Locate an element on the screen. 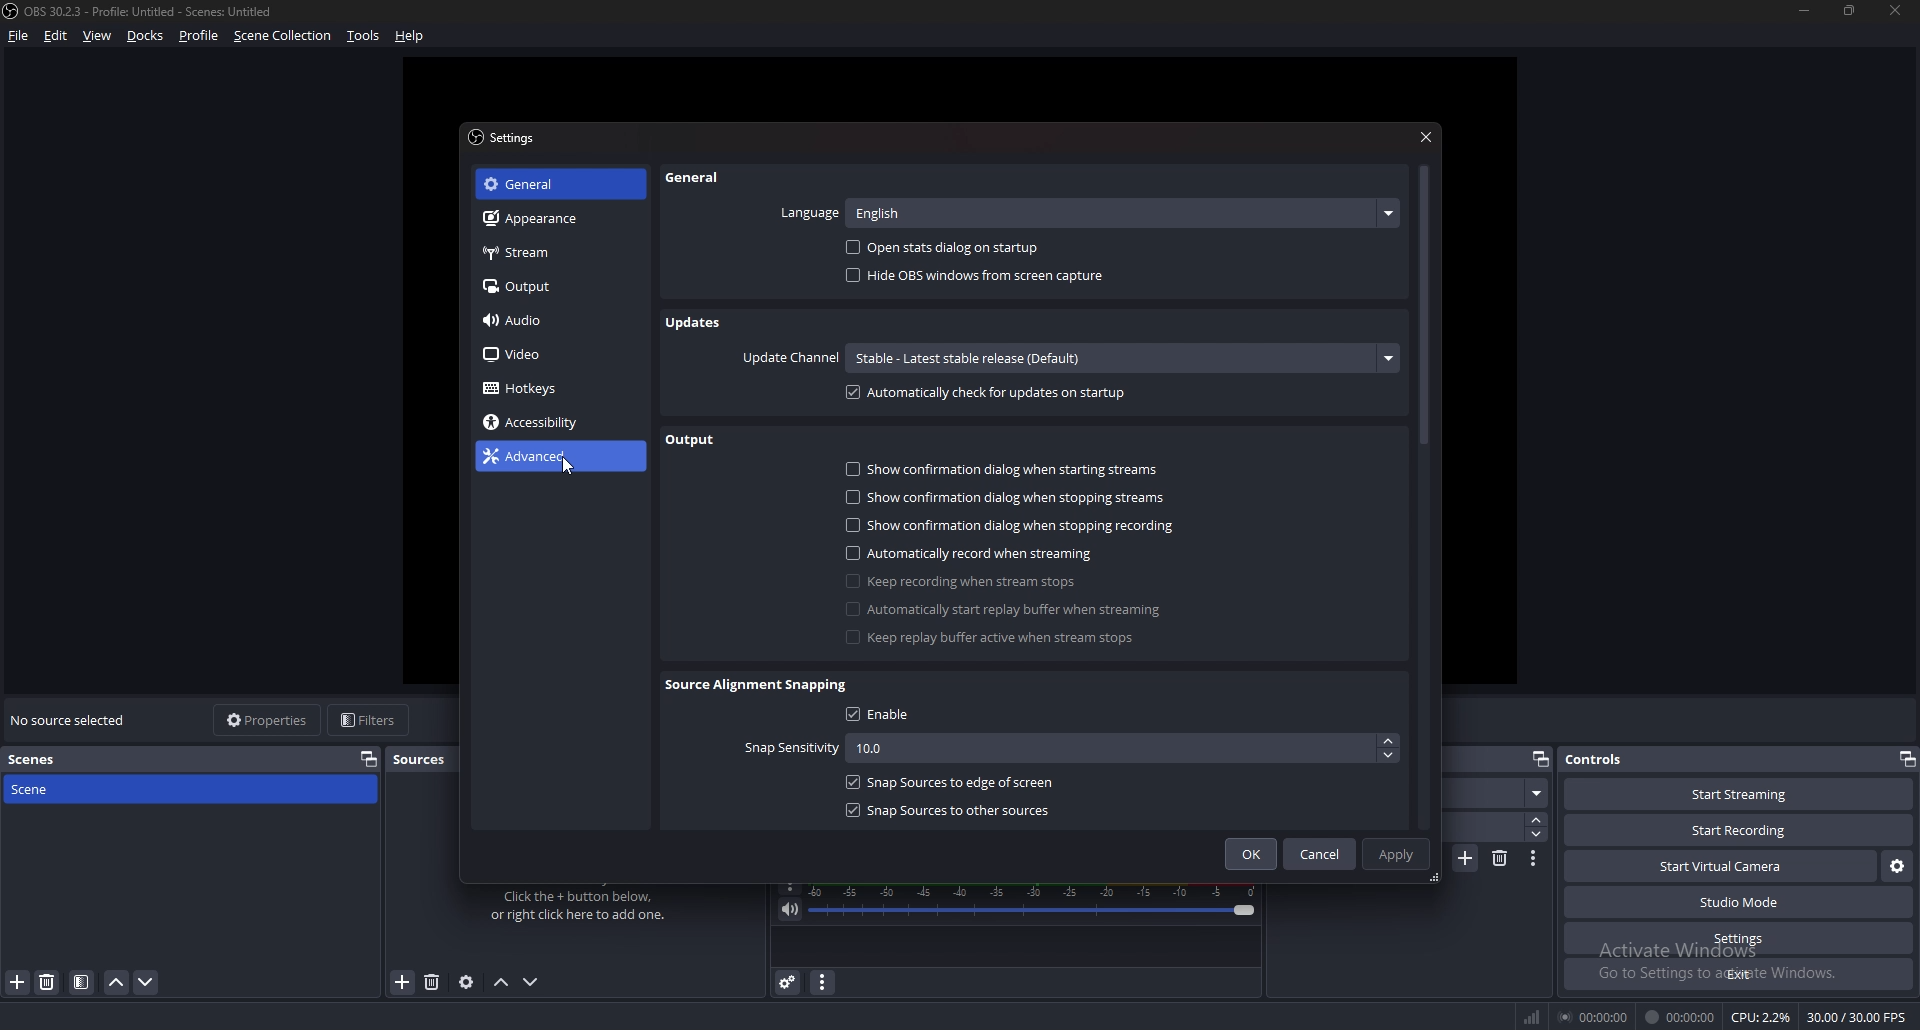 Image resolution: width=1920 pixels, height=1030 pixels. help is located at coordinates (410, 36).